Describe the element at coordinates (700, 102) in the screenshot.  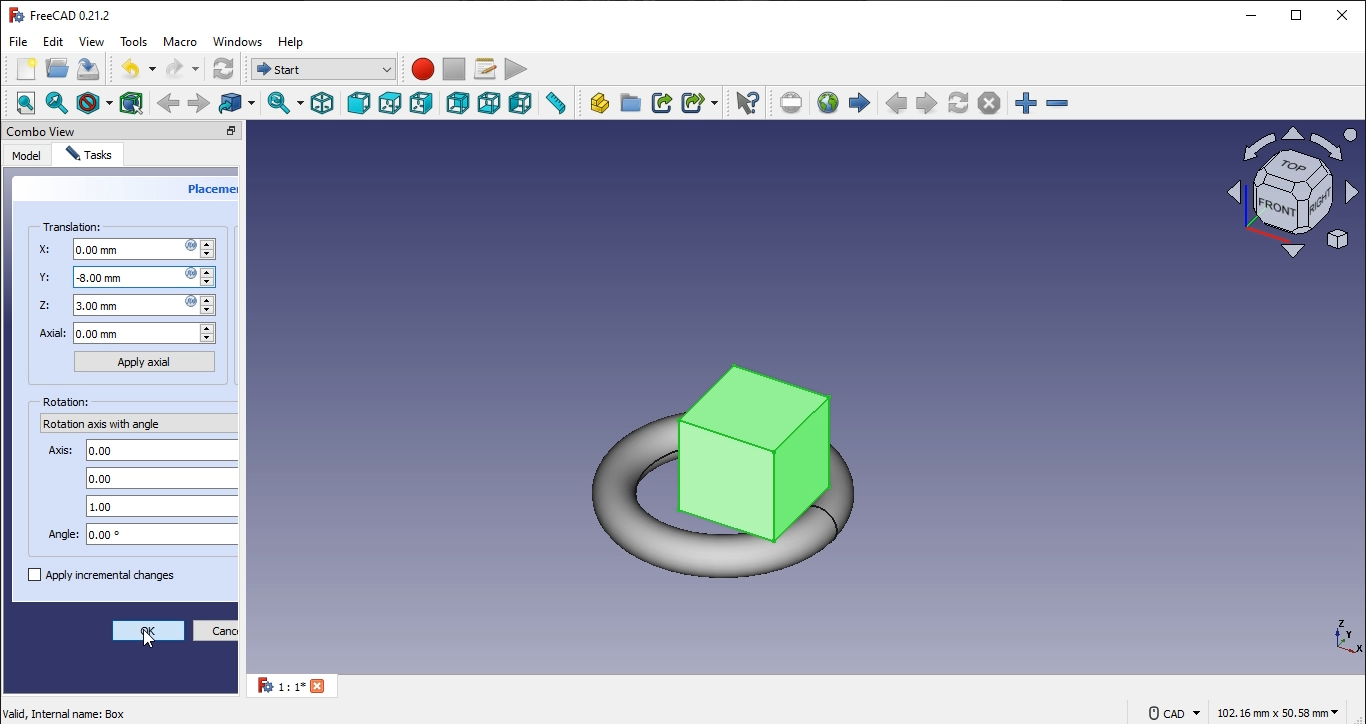
I see `make sublink` at that location.